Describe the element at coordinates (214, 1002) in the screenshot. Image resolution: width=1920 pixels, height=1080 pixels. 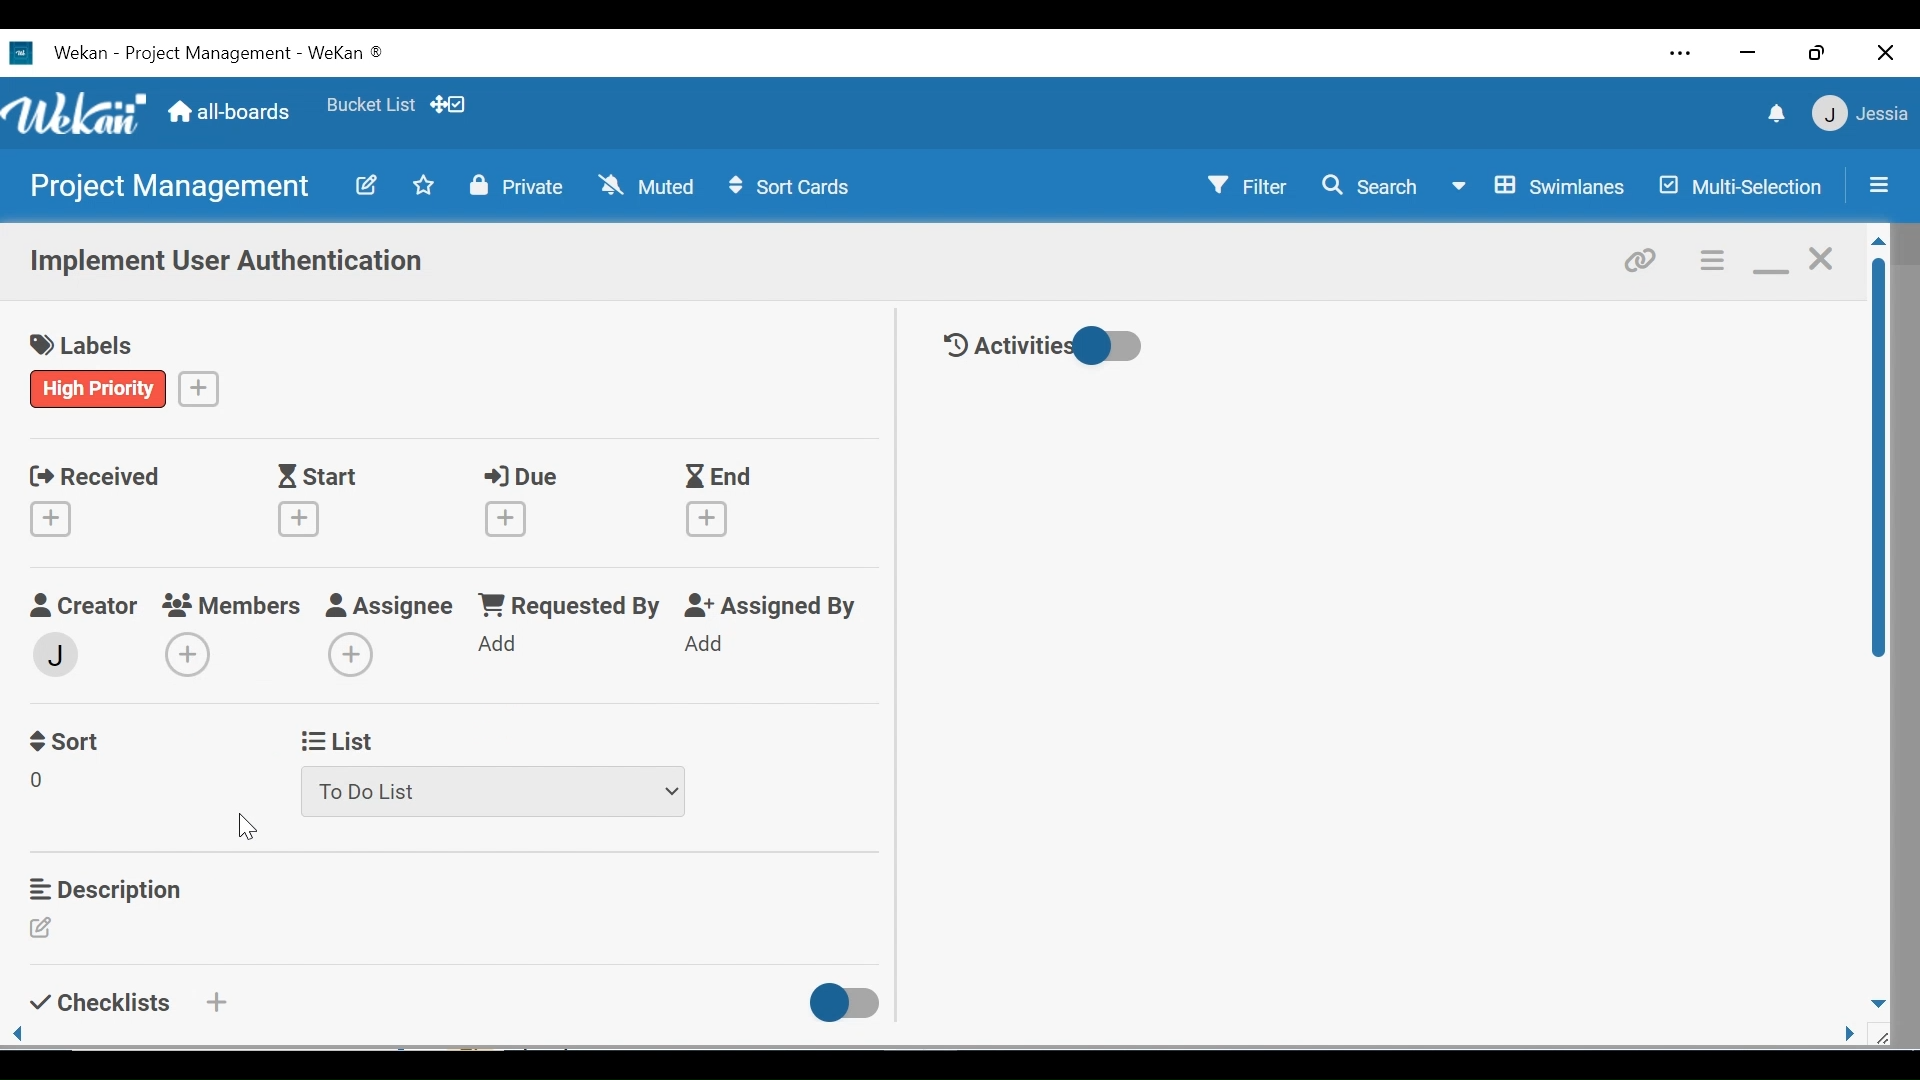
I see `add` at that location.